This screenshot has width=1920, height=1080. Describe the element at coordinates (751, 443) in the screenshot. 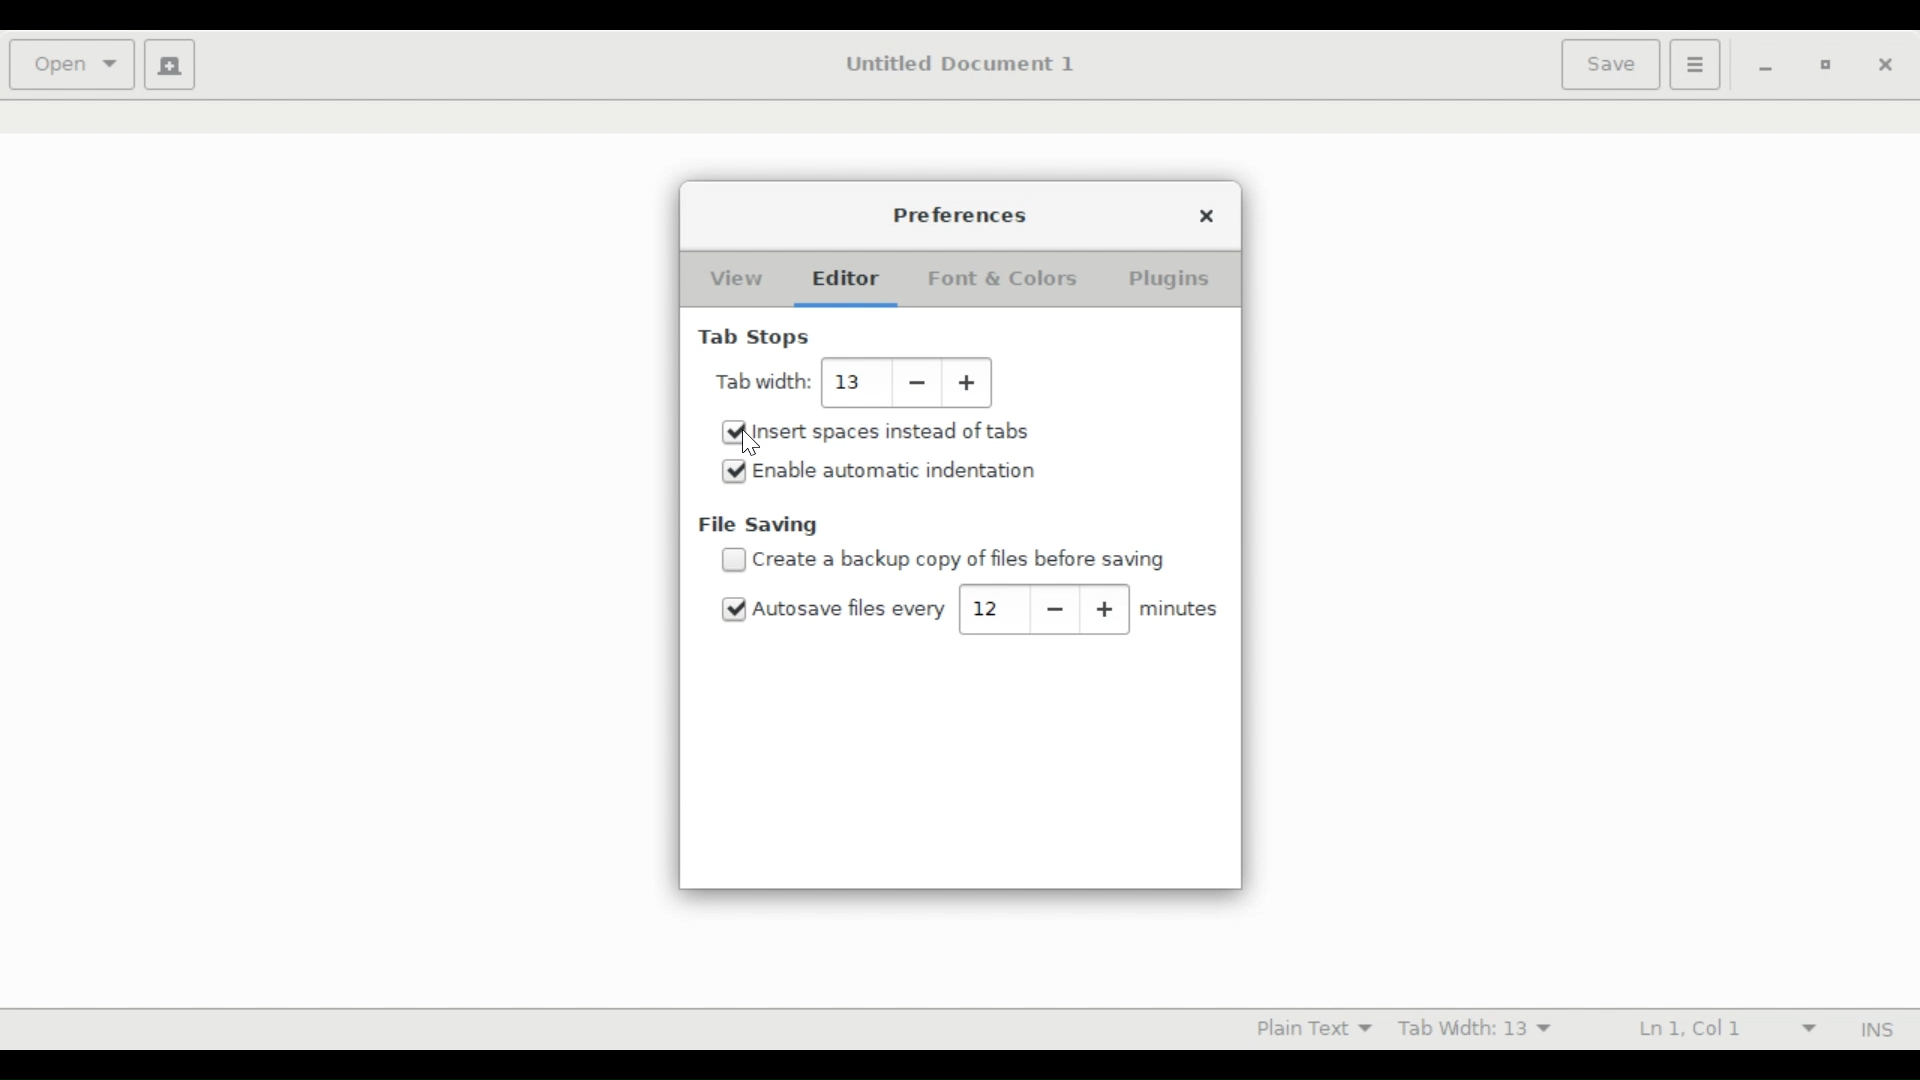

I see `Cursor` at that location.